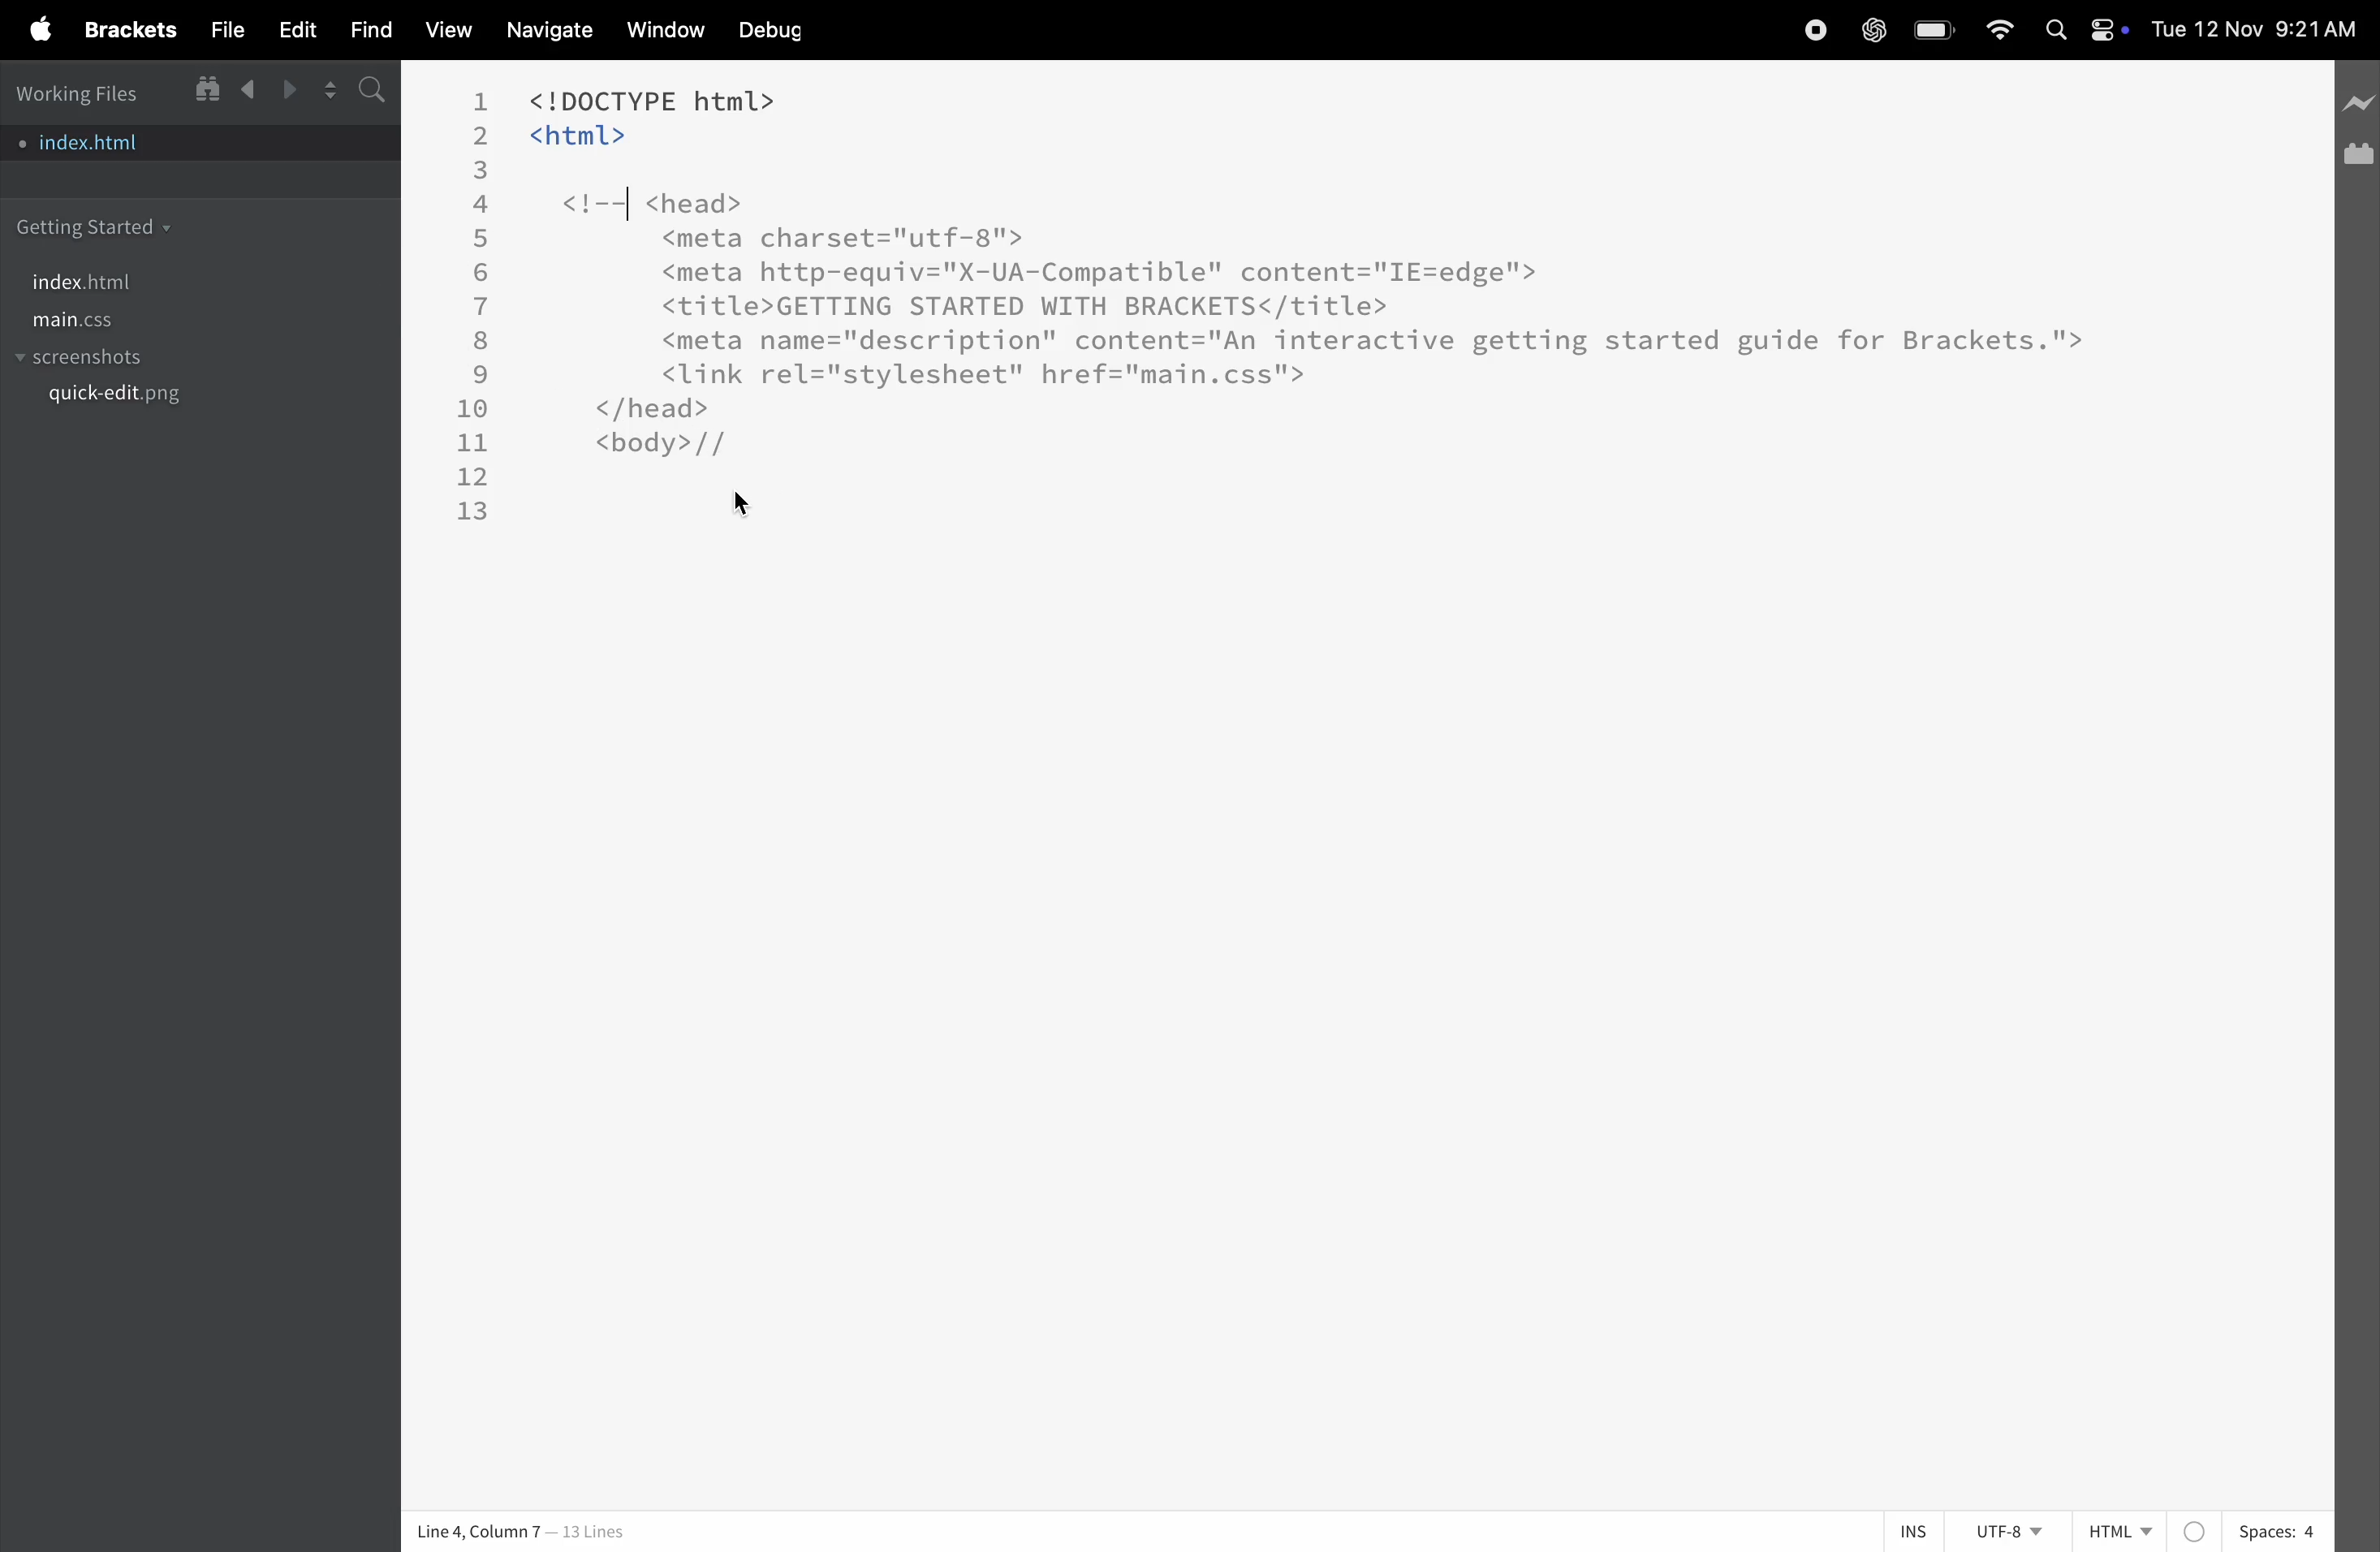  Describe the element at coordinates (469, 312) in the screenshot. I see `line number` at that location.